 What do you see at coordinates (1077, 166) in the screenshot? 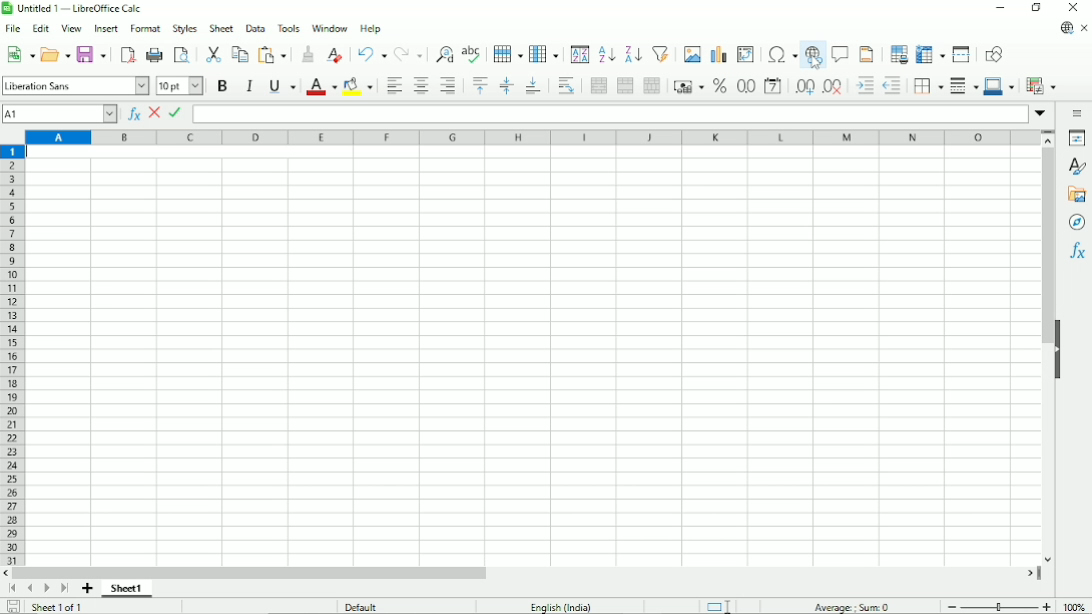
I see `Styles` at bounding box center [1077, 166].